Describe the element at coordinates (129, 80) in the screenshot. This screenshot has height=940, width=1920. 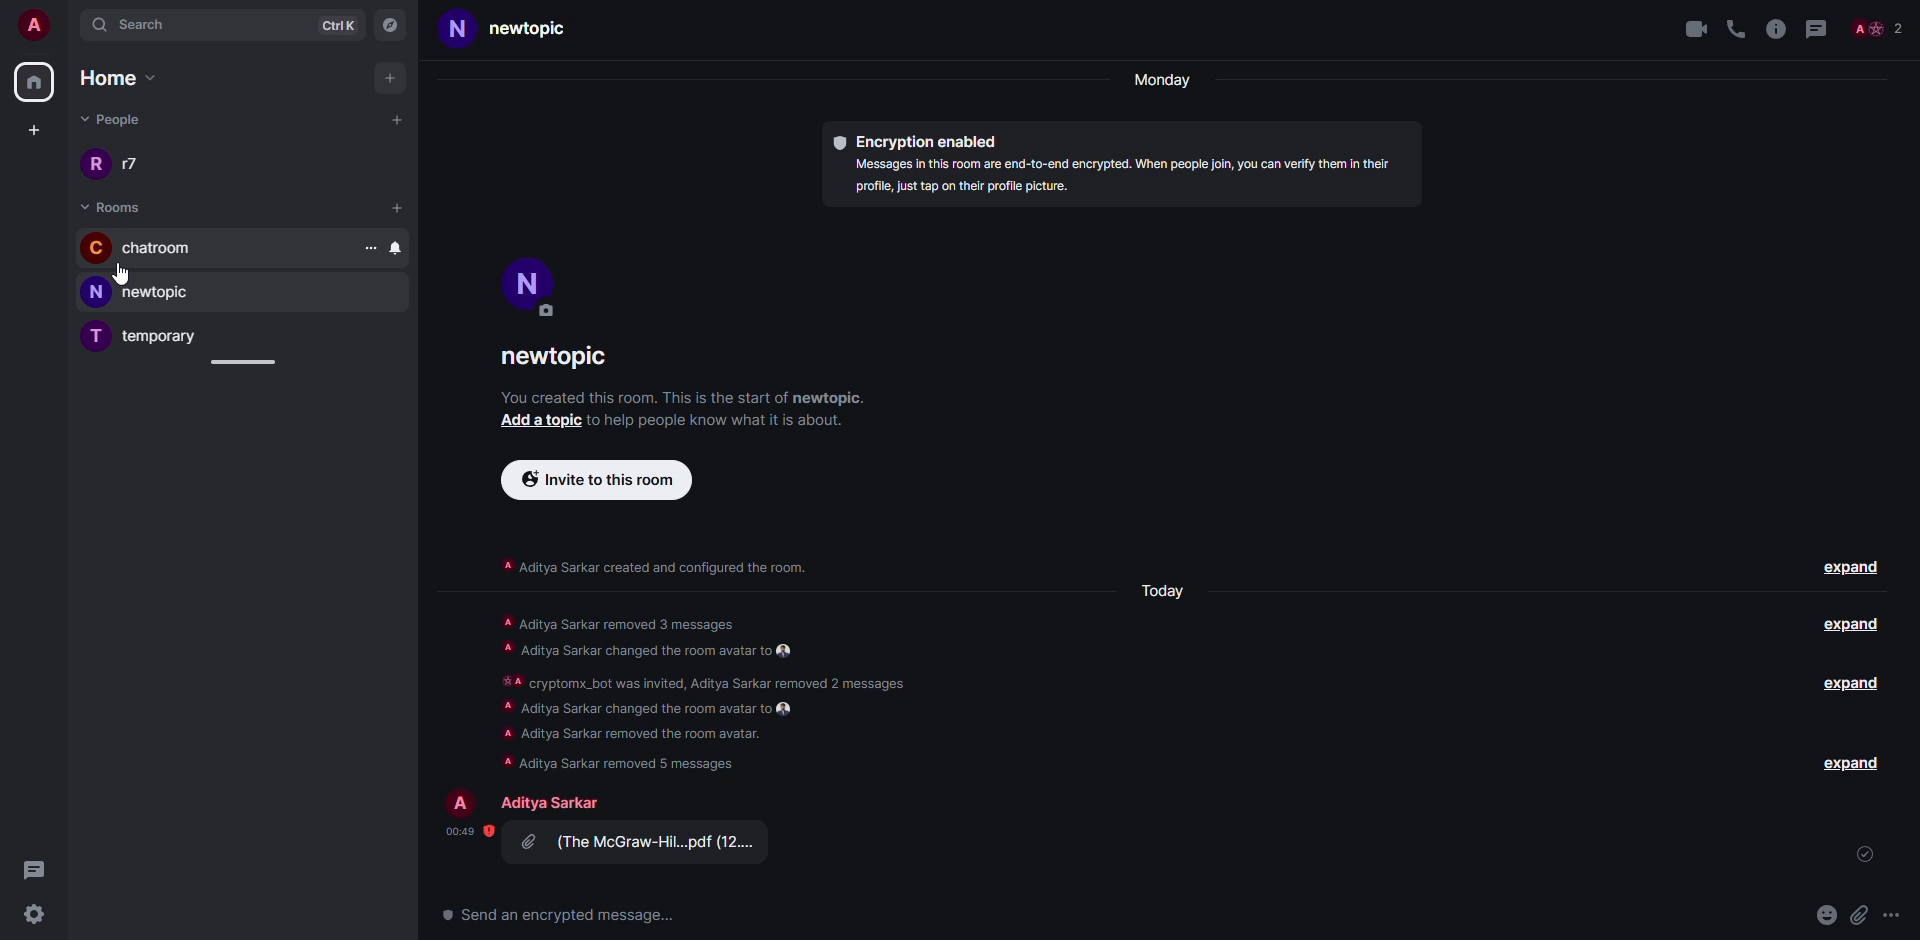
I see `home` at that location.